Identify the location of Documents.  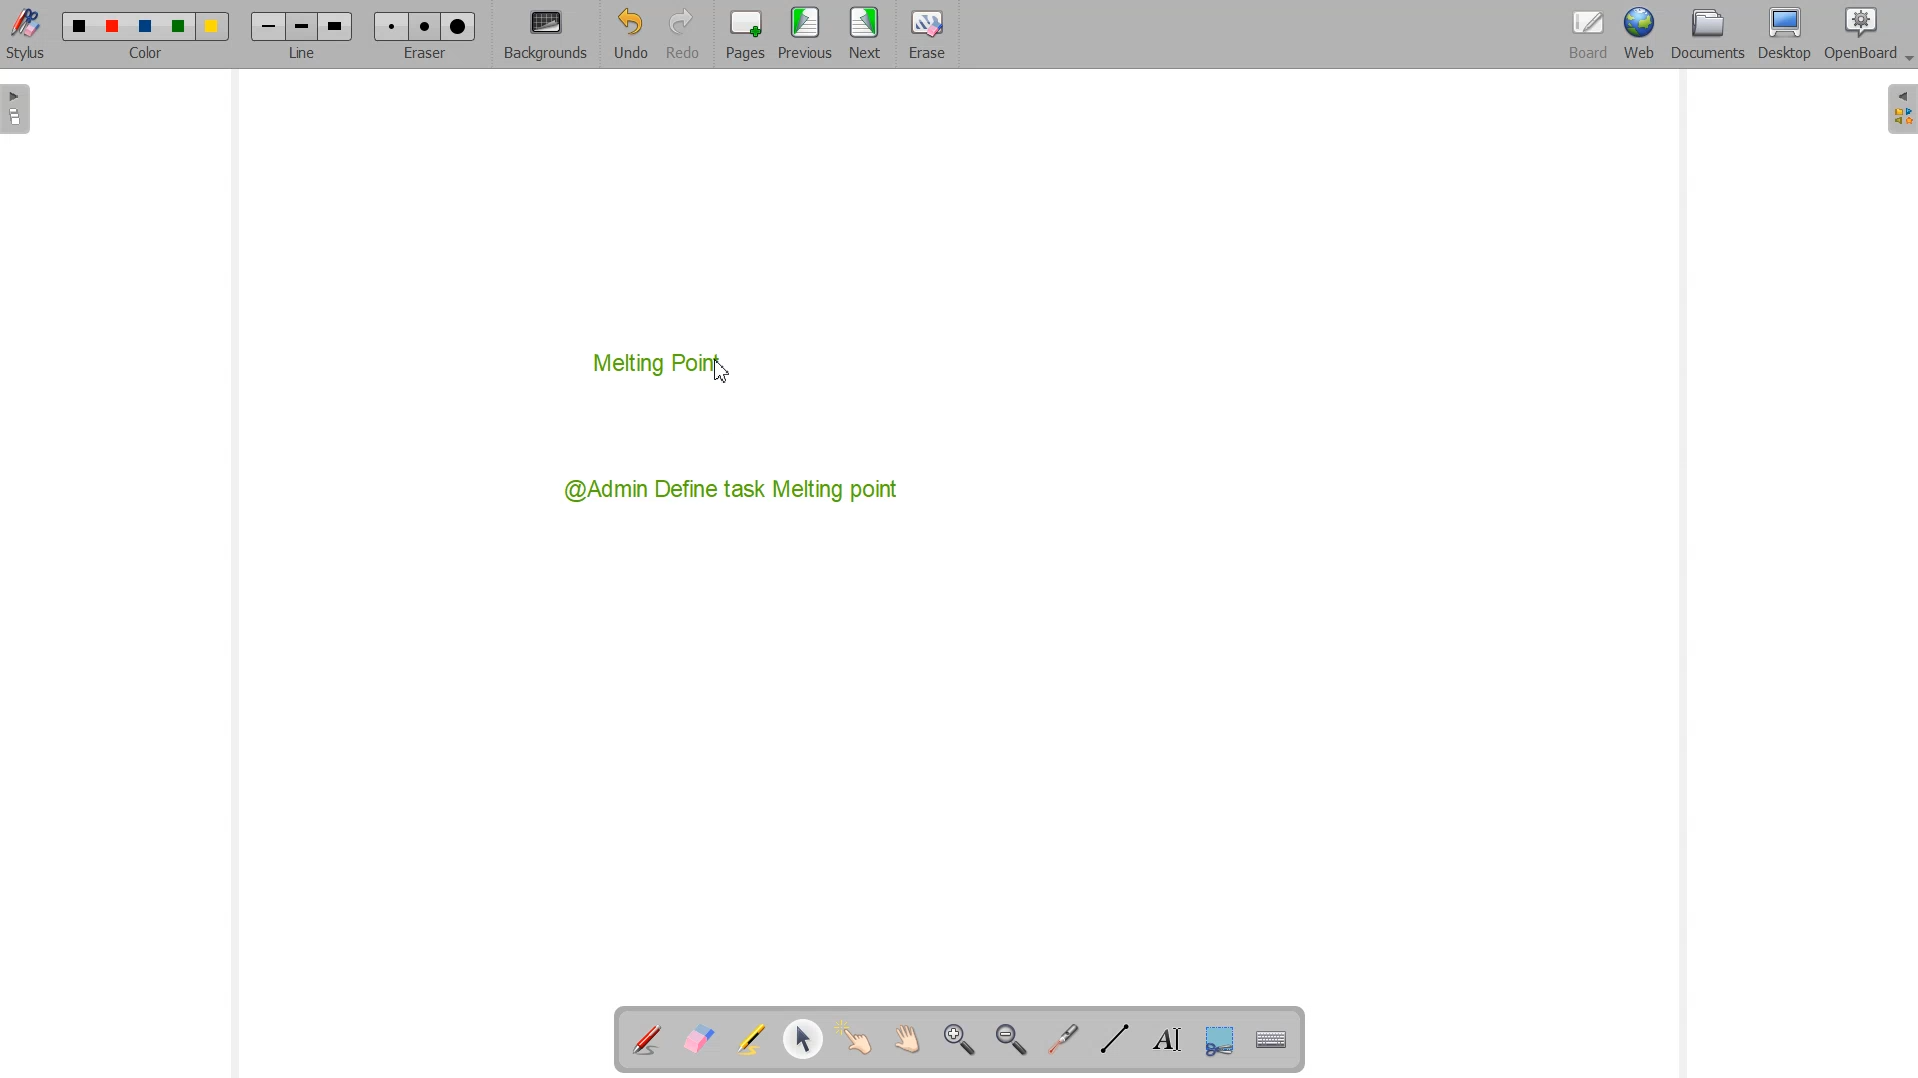
(1707, 35).